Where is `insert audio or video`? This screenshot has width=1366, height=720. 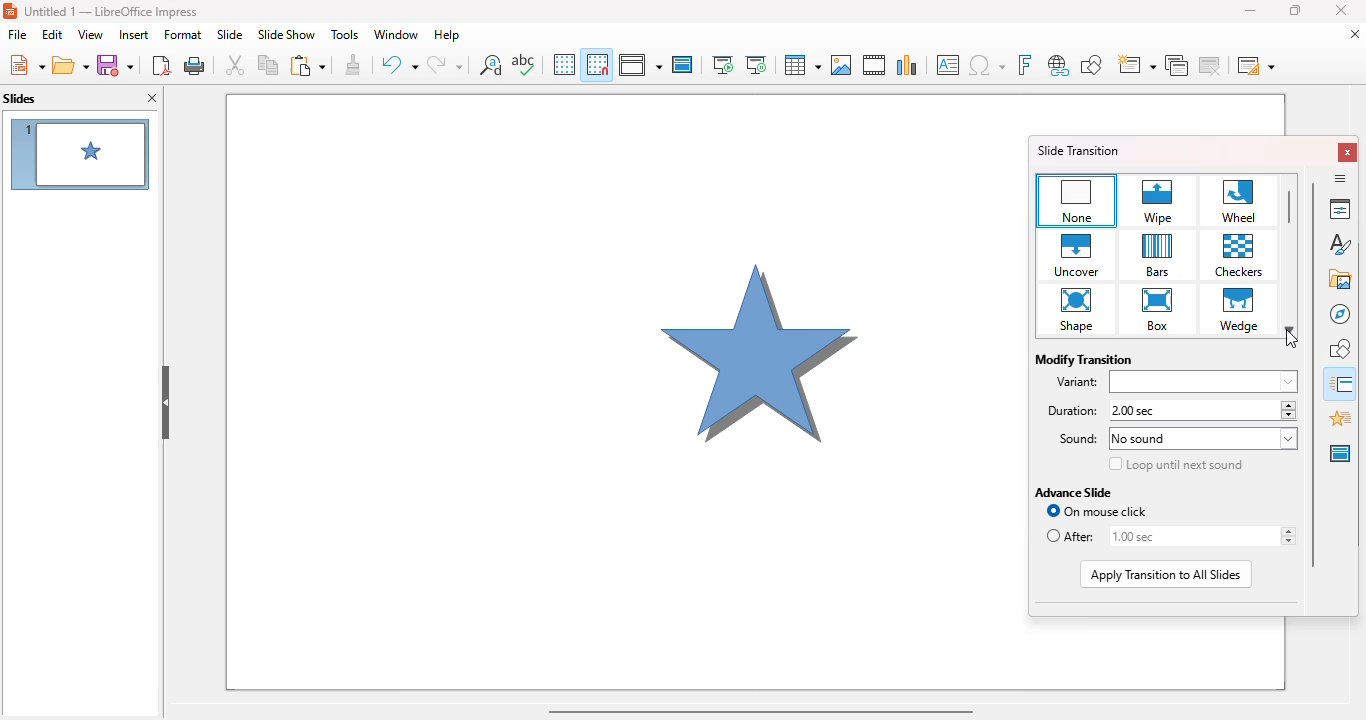
insert audio or video is located at coordinates (875, 65).